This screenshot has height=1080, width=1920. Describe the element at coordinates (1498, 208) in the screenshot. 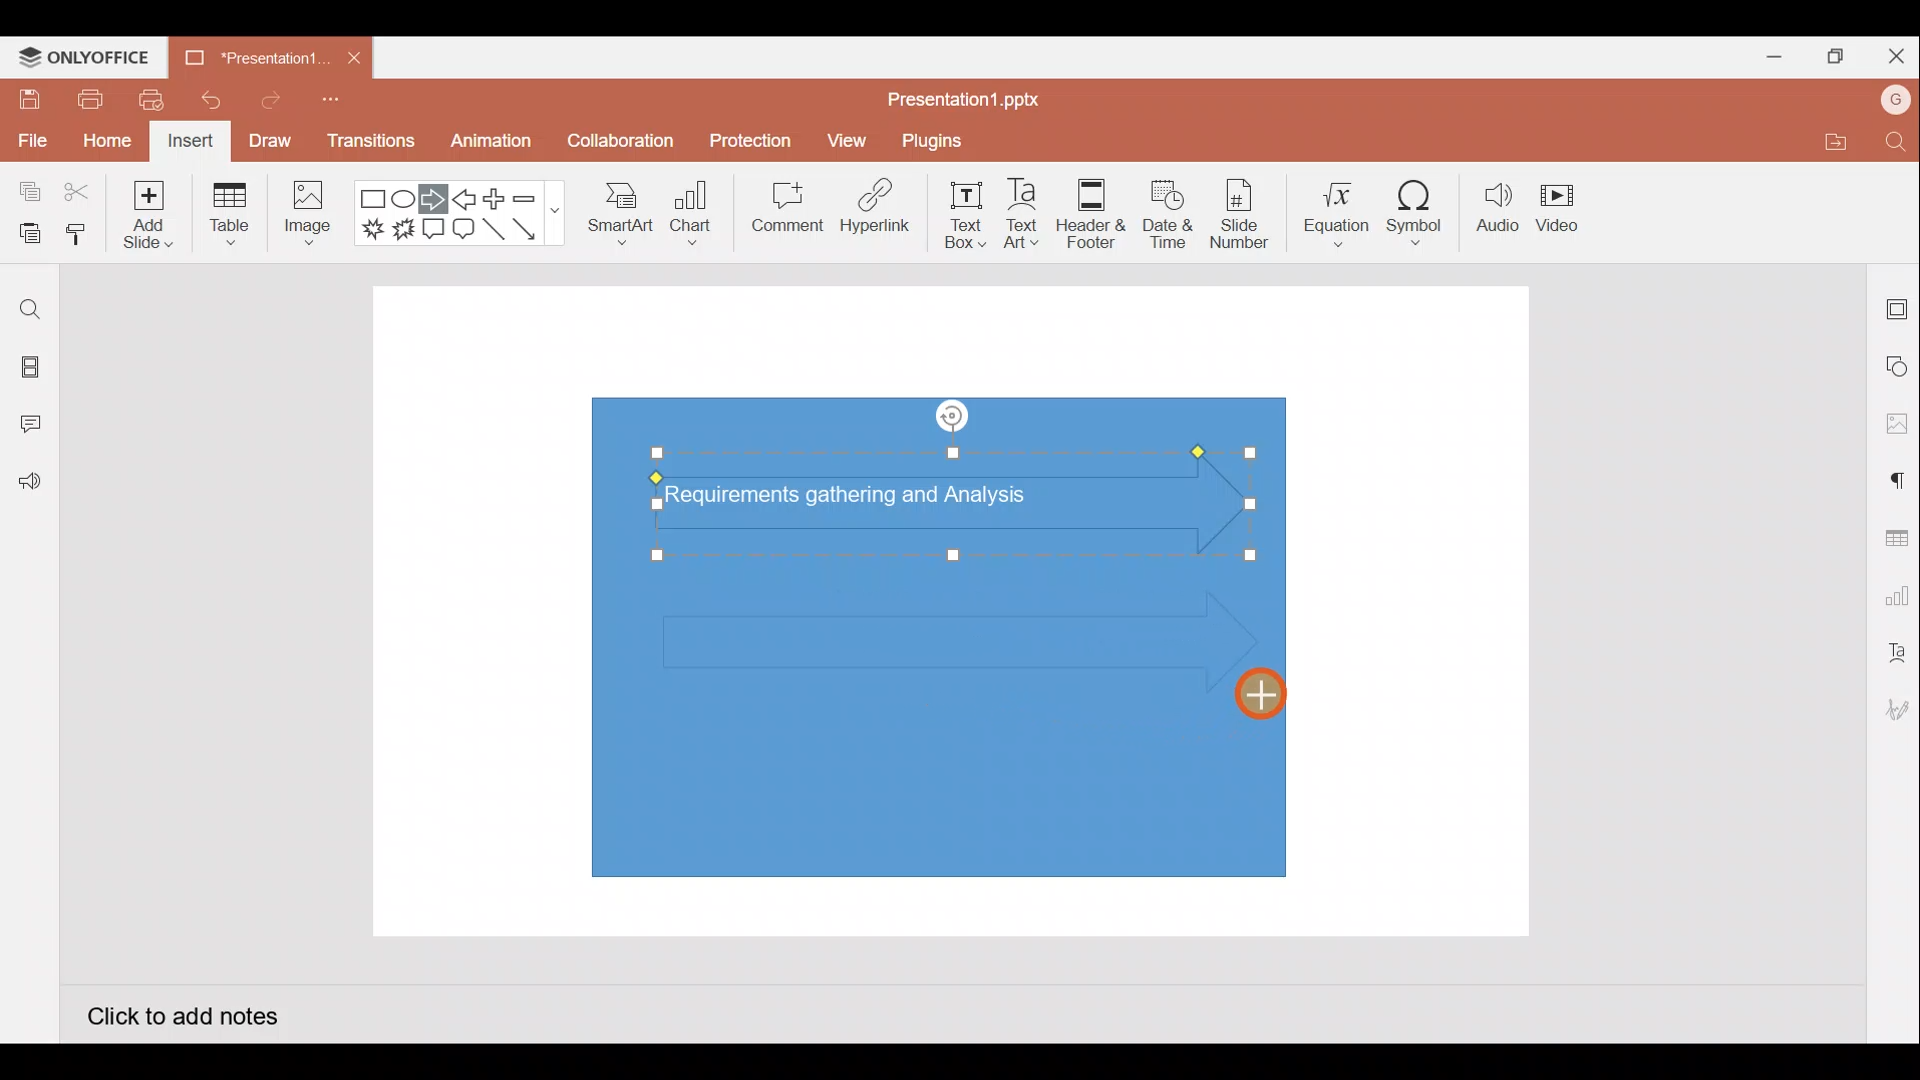

I see `Audio` at that location.